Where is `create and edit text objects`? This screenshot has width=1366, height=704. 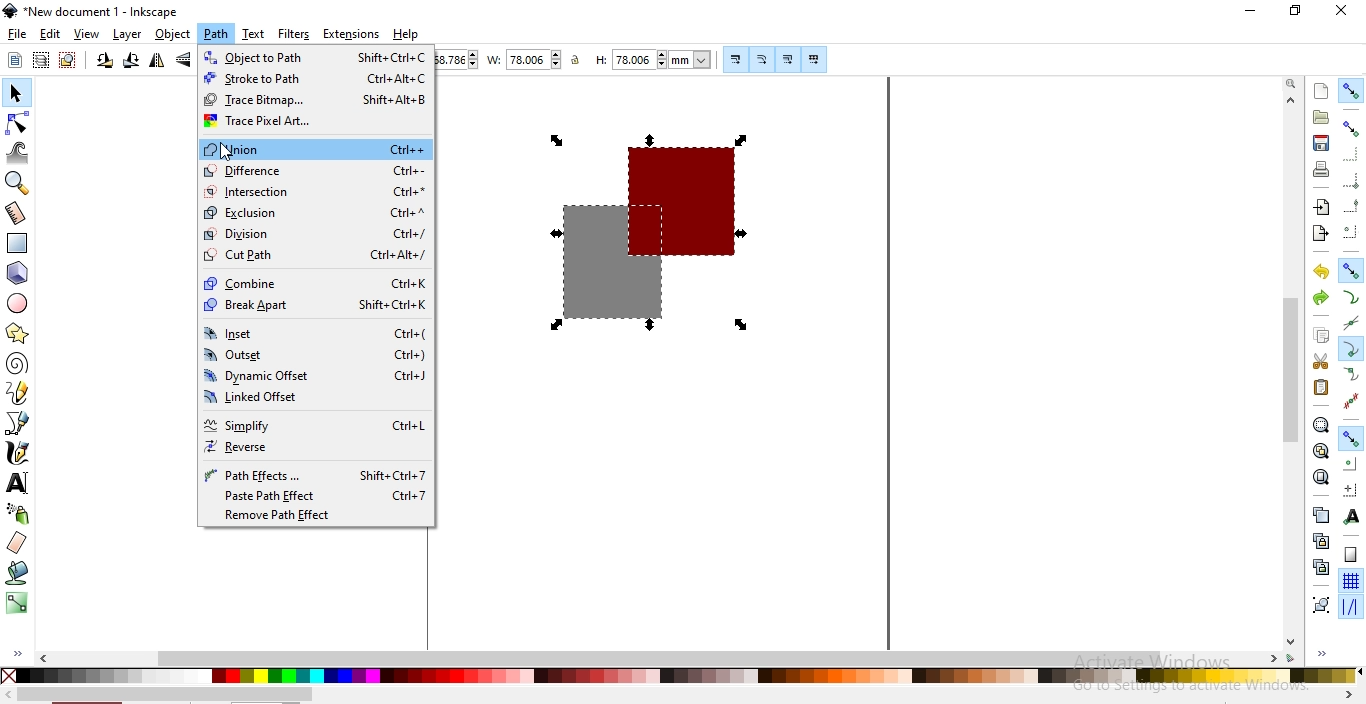
create and edit text objects is located at coordinates (17, 483).